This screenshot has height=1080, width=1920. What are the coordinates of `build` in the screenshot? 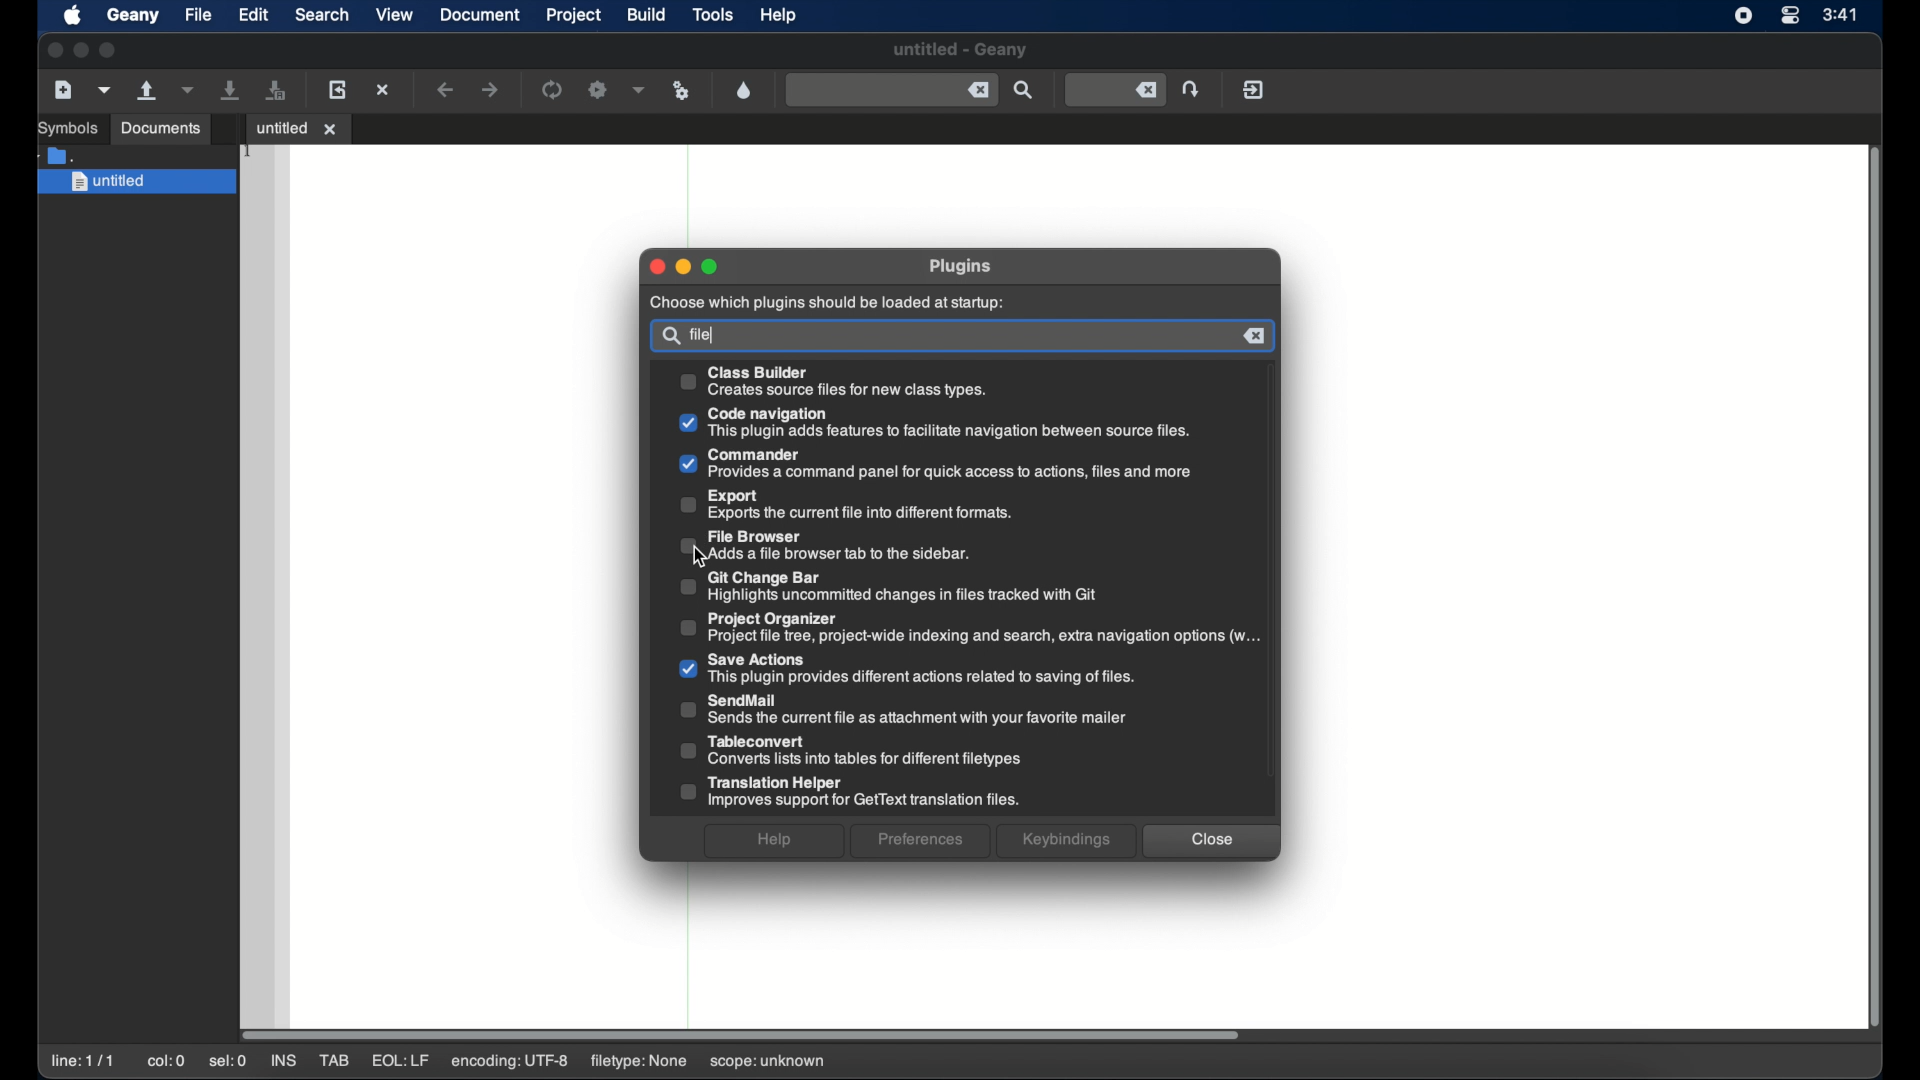 It's located at (647, 15).